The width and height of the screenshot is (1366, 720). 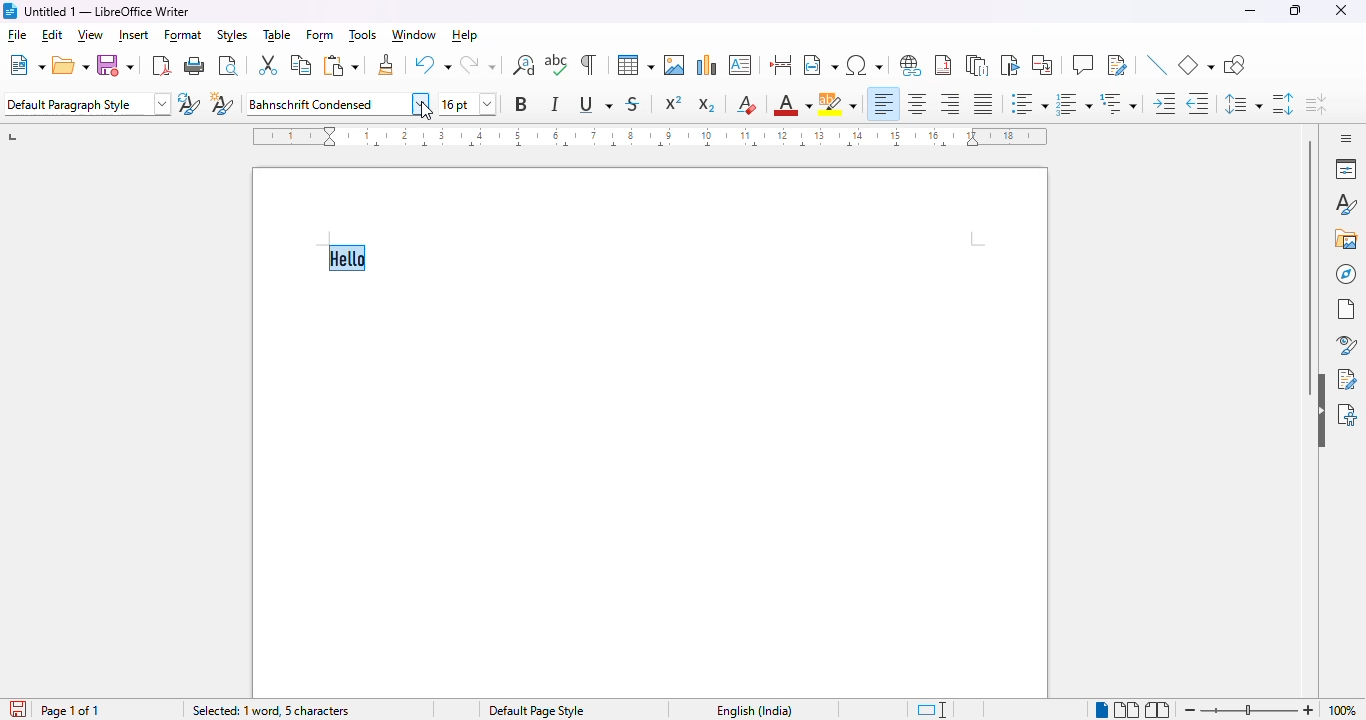 What do you see at coordinates (91, 36) in the screenshot?
I see `view` at bounding box center [91, 36].